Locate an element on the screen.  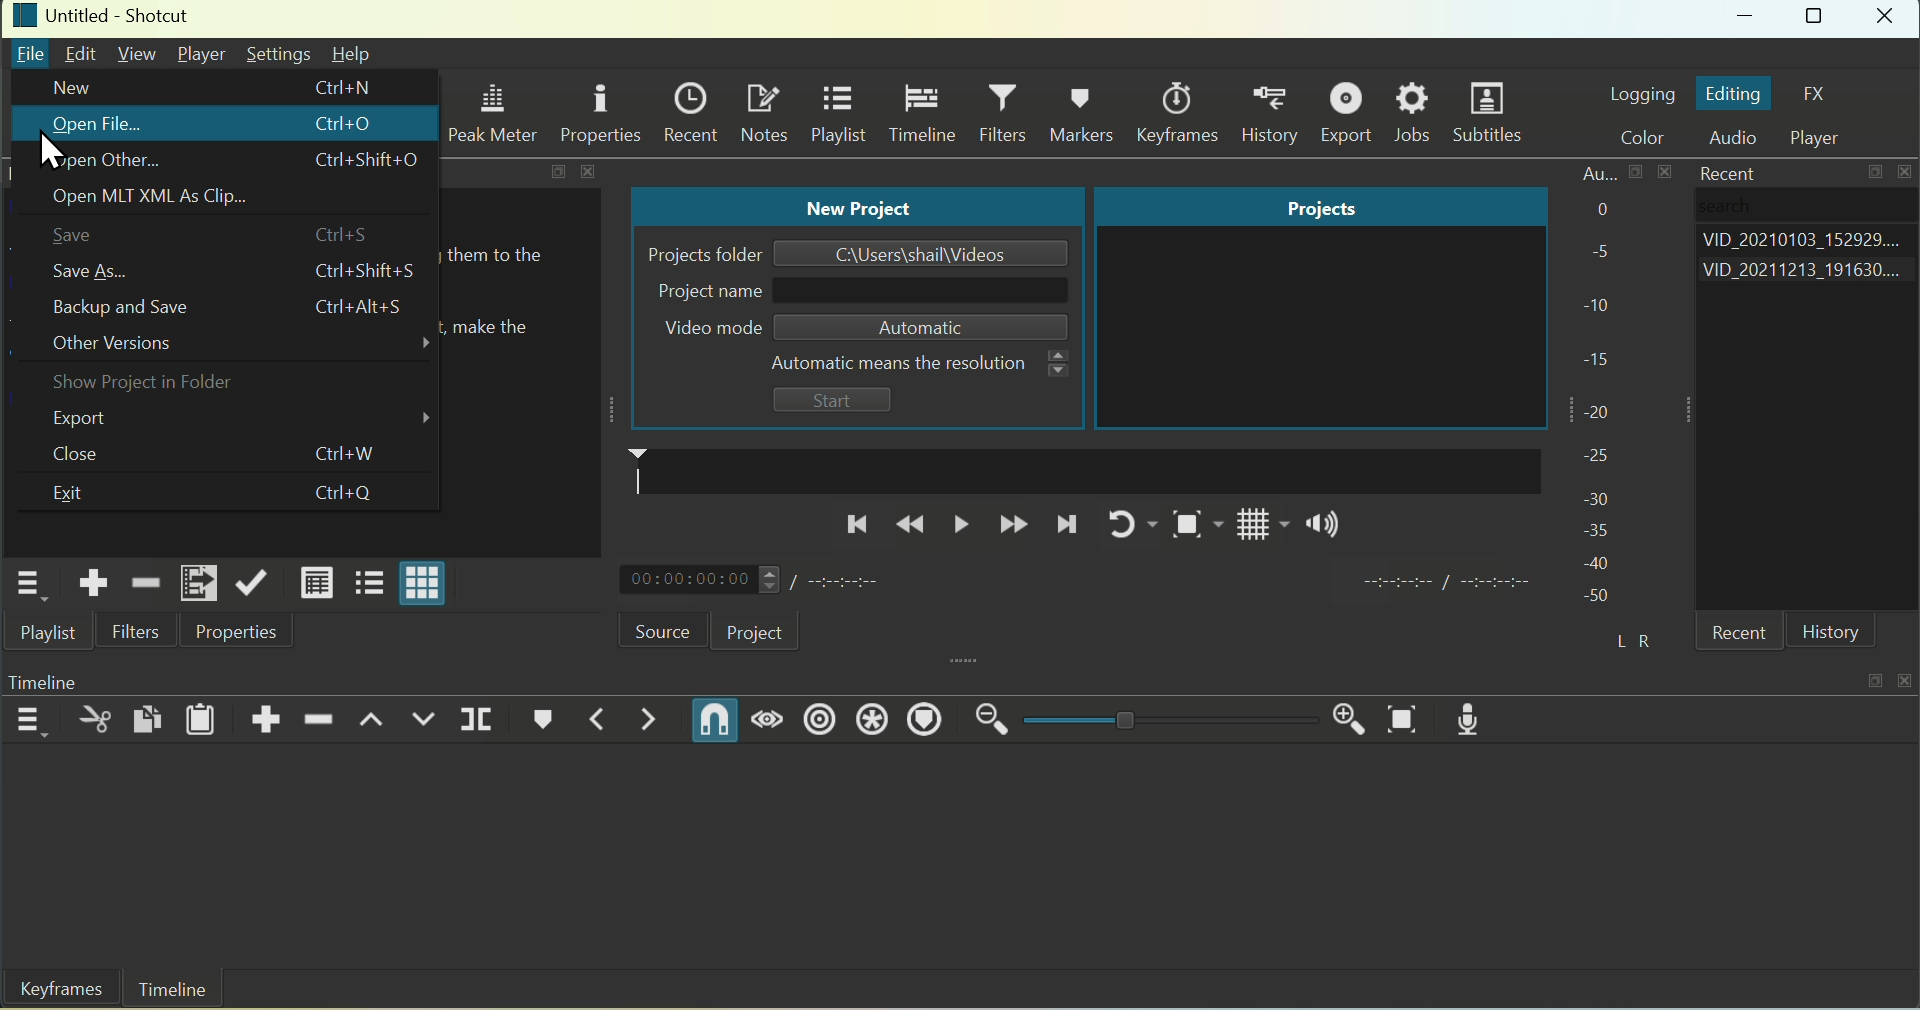
Videos list is located at coordinates (1808, 273).